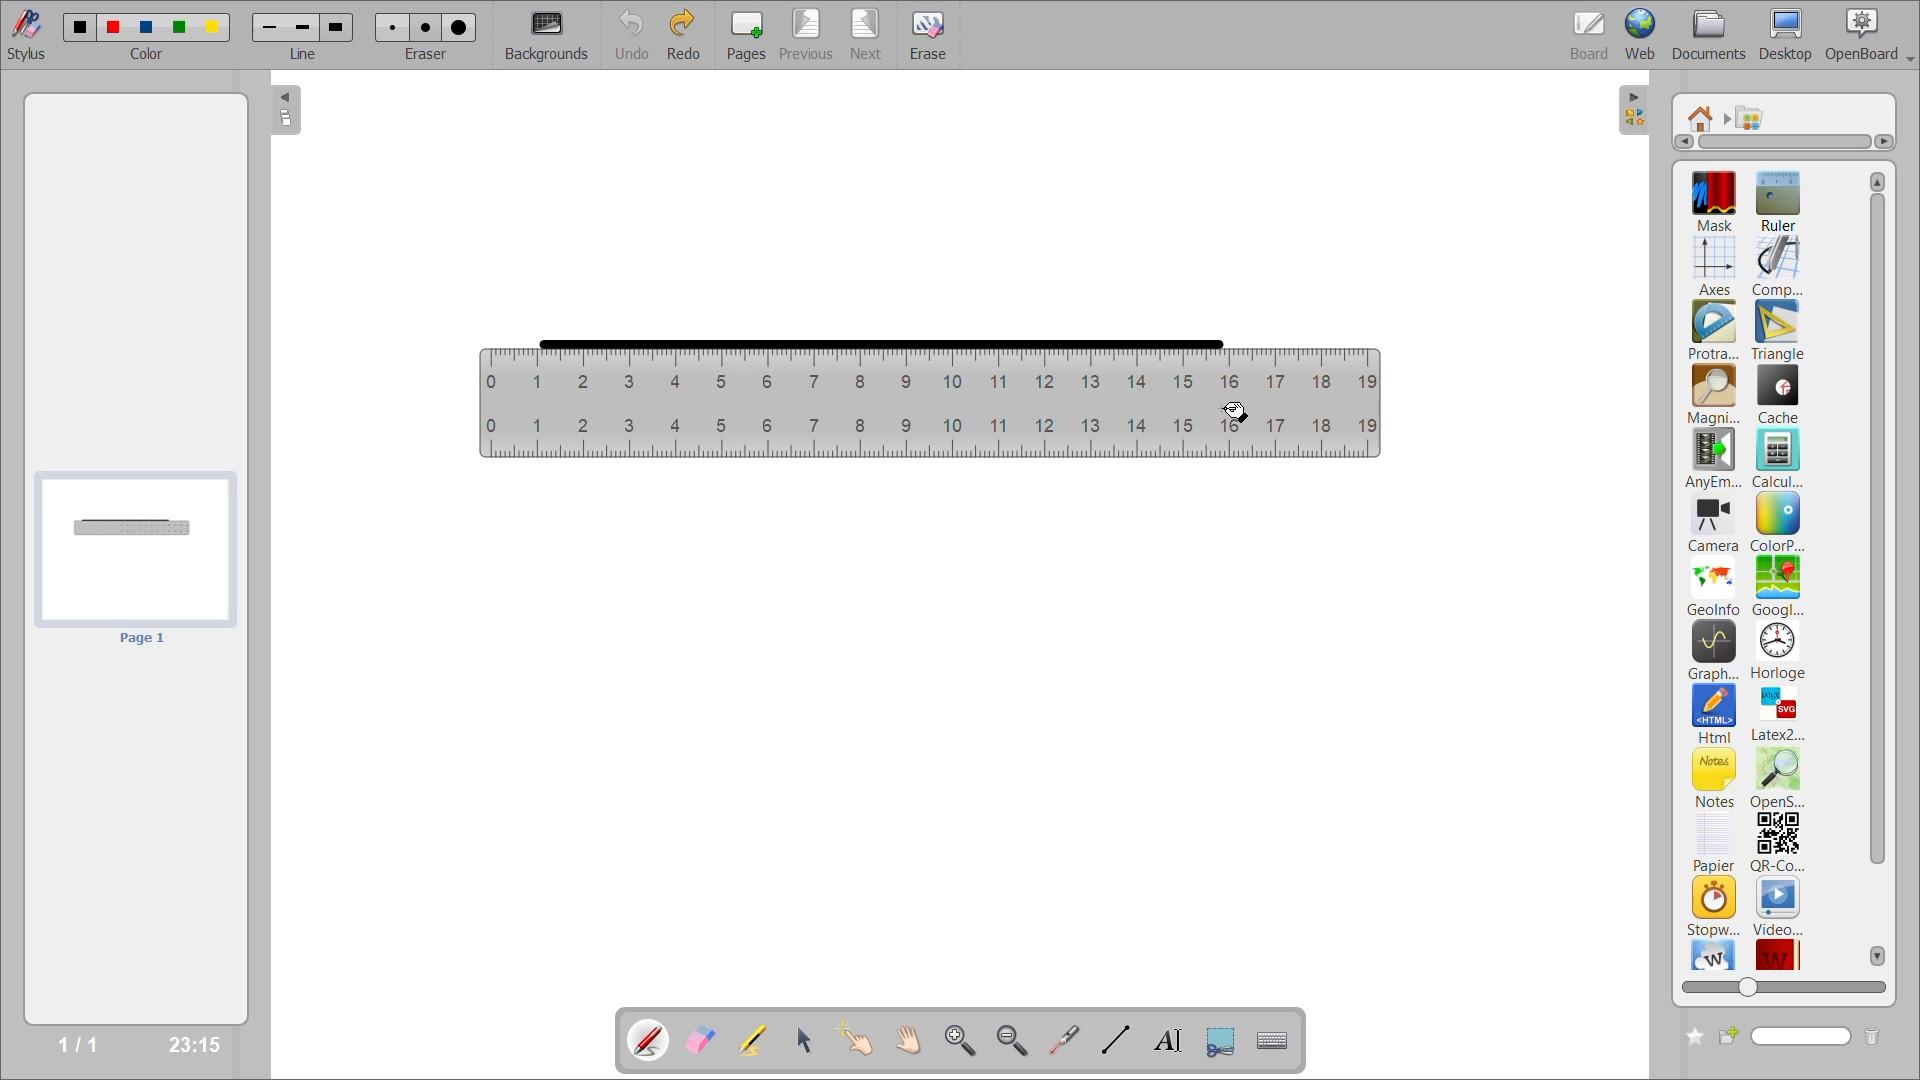 The height and width of the screenshot is (1080, 1920). I want to click on delete, so click(1872, 1037).